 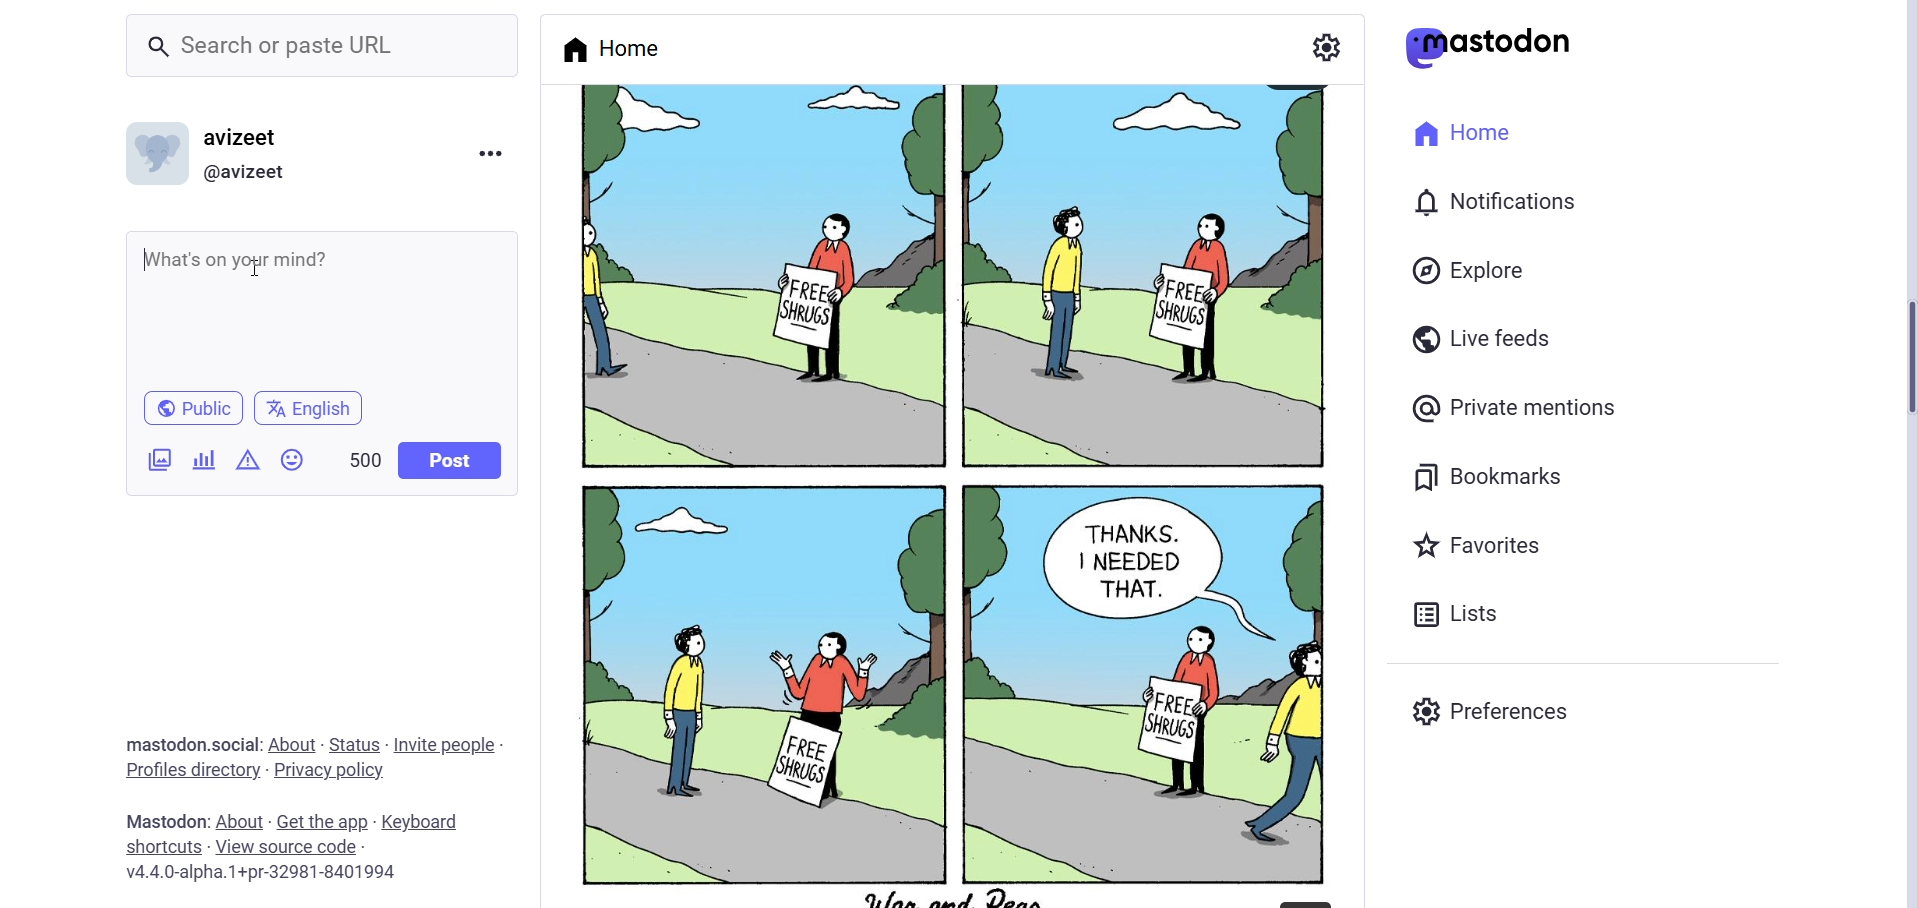 What do you see at coordinates (1498, 202) in the screenshot?
I see `Notifications` at bounding box center [1498, 202].